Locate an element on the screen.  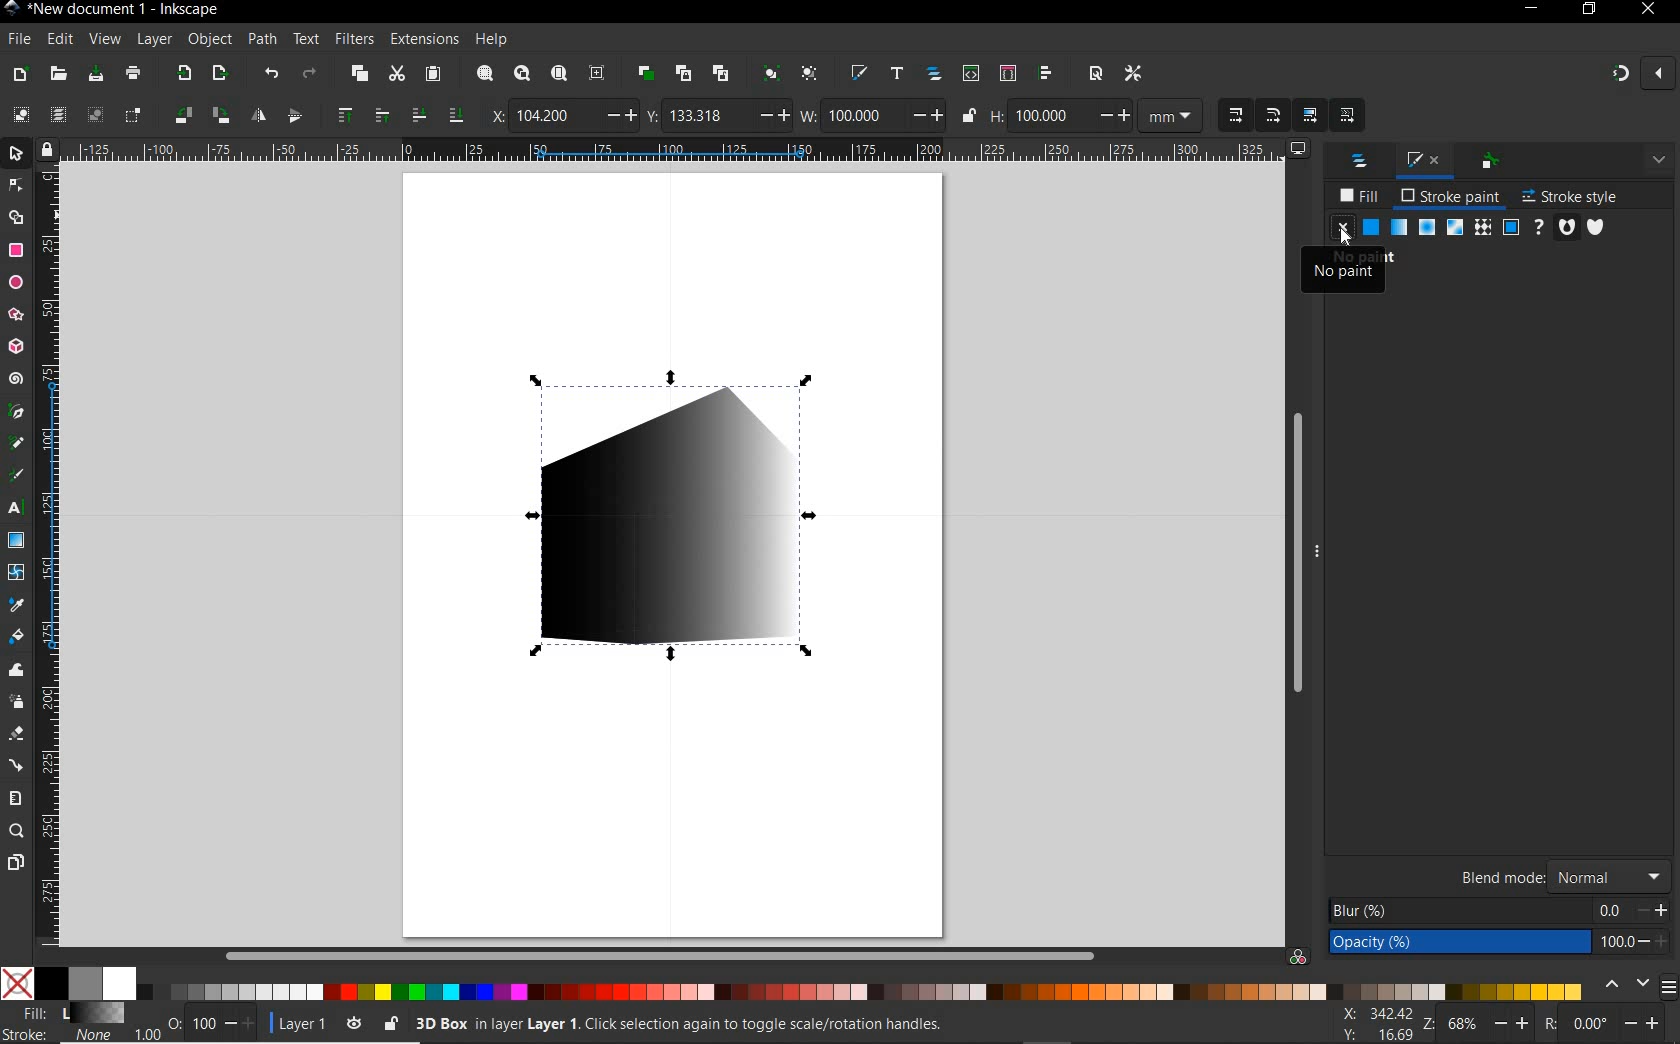
DROPPER TOOL is located at coordinates (16, 605).